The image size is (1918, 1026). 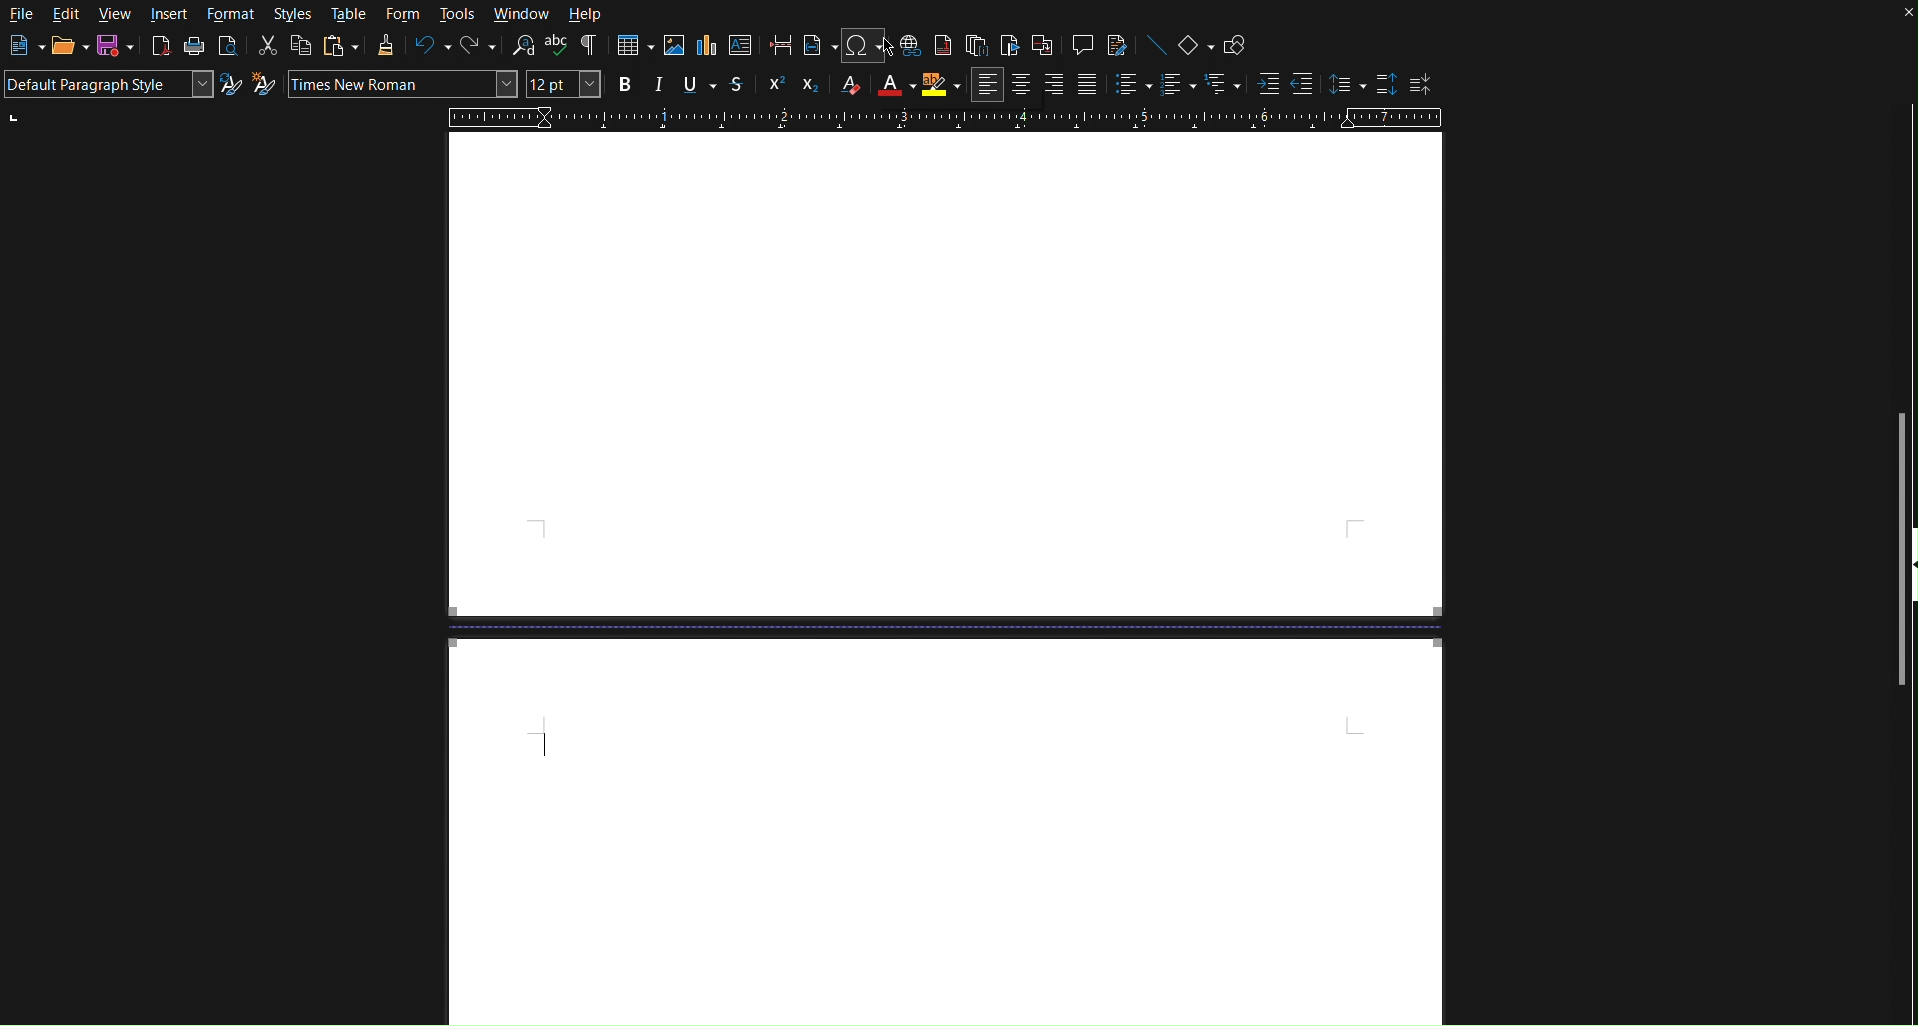 What do you see at coordinates (264, 86) in the screenshot?
I see `New Style` at bounding box center [264, 86].